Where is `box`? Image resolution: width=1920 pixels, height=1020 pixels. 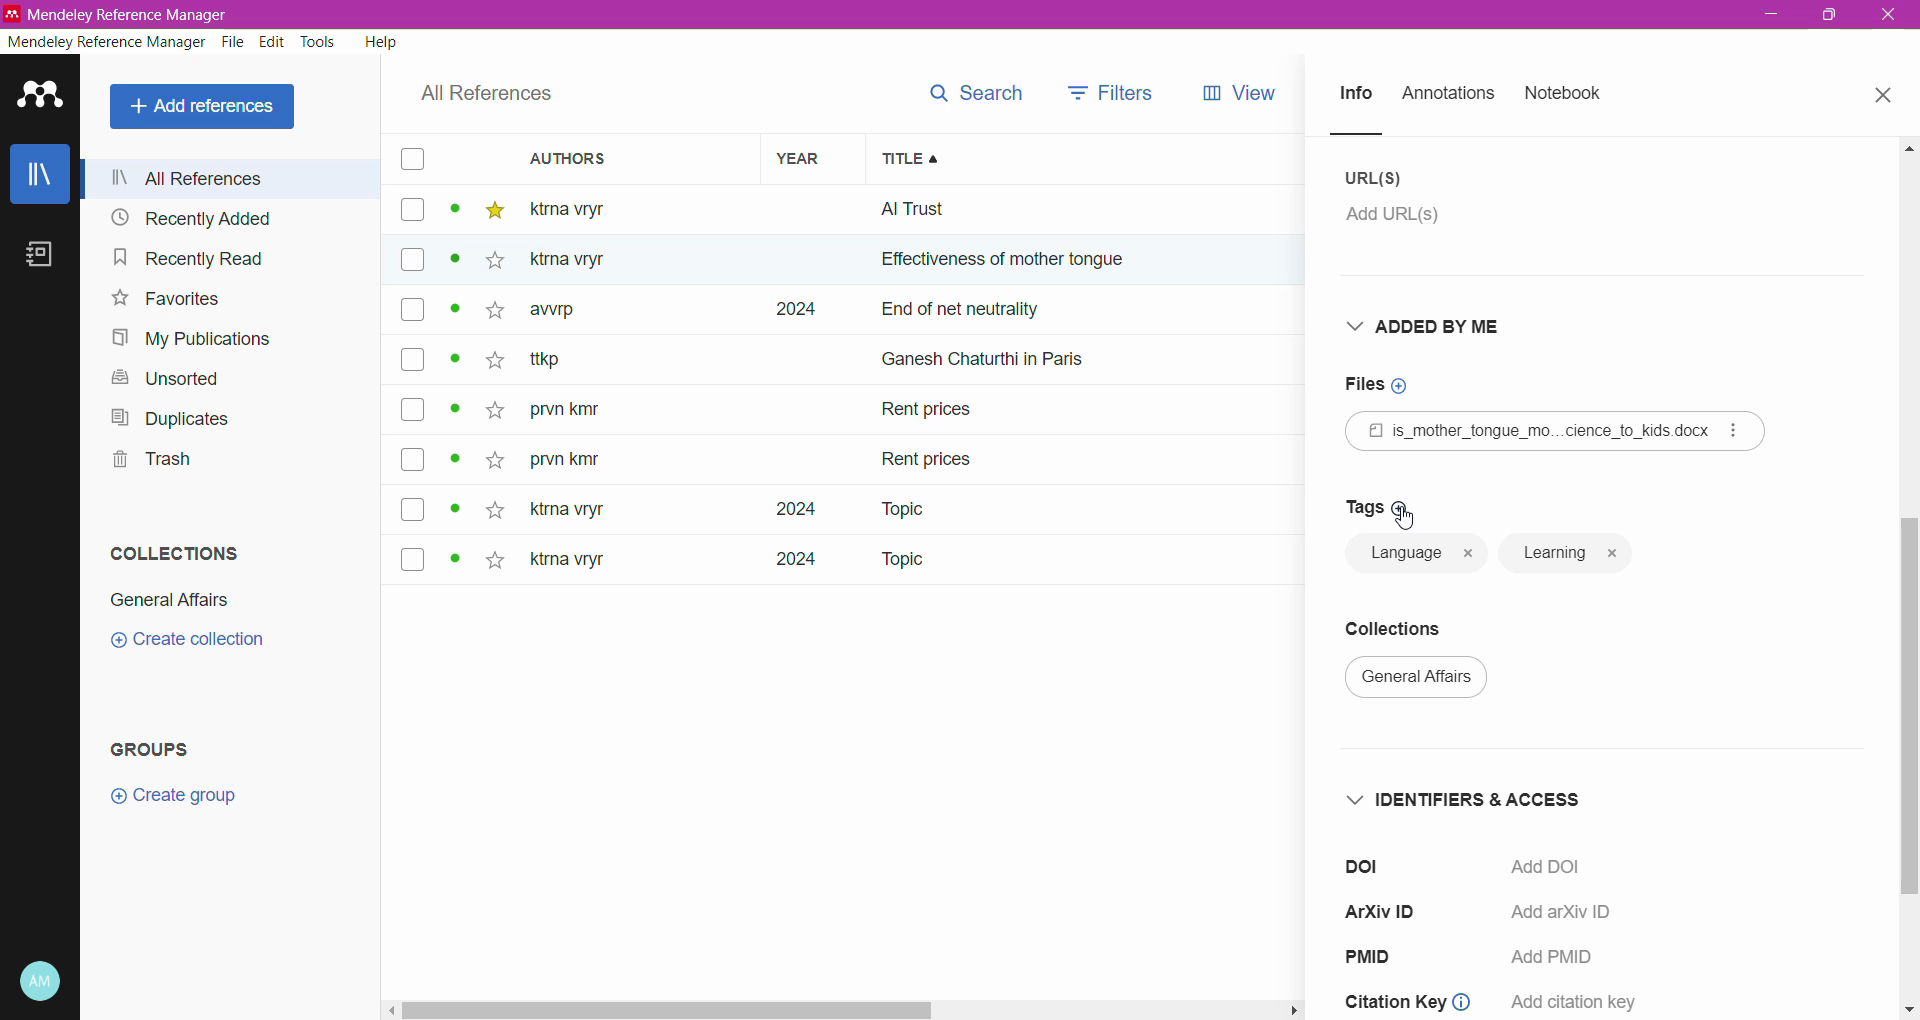 box is located at coordinates (412, 211).